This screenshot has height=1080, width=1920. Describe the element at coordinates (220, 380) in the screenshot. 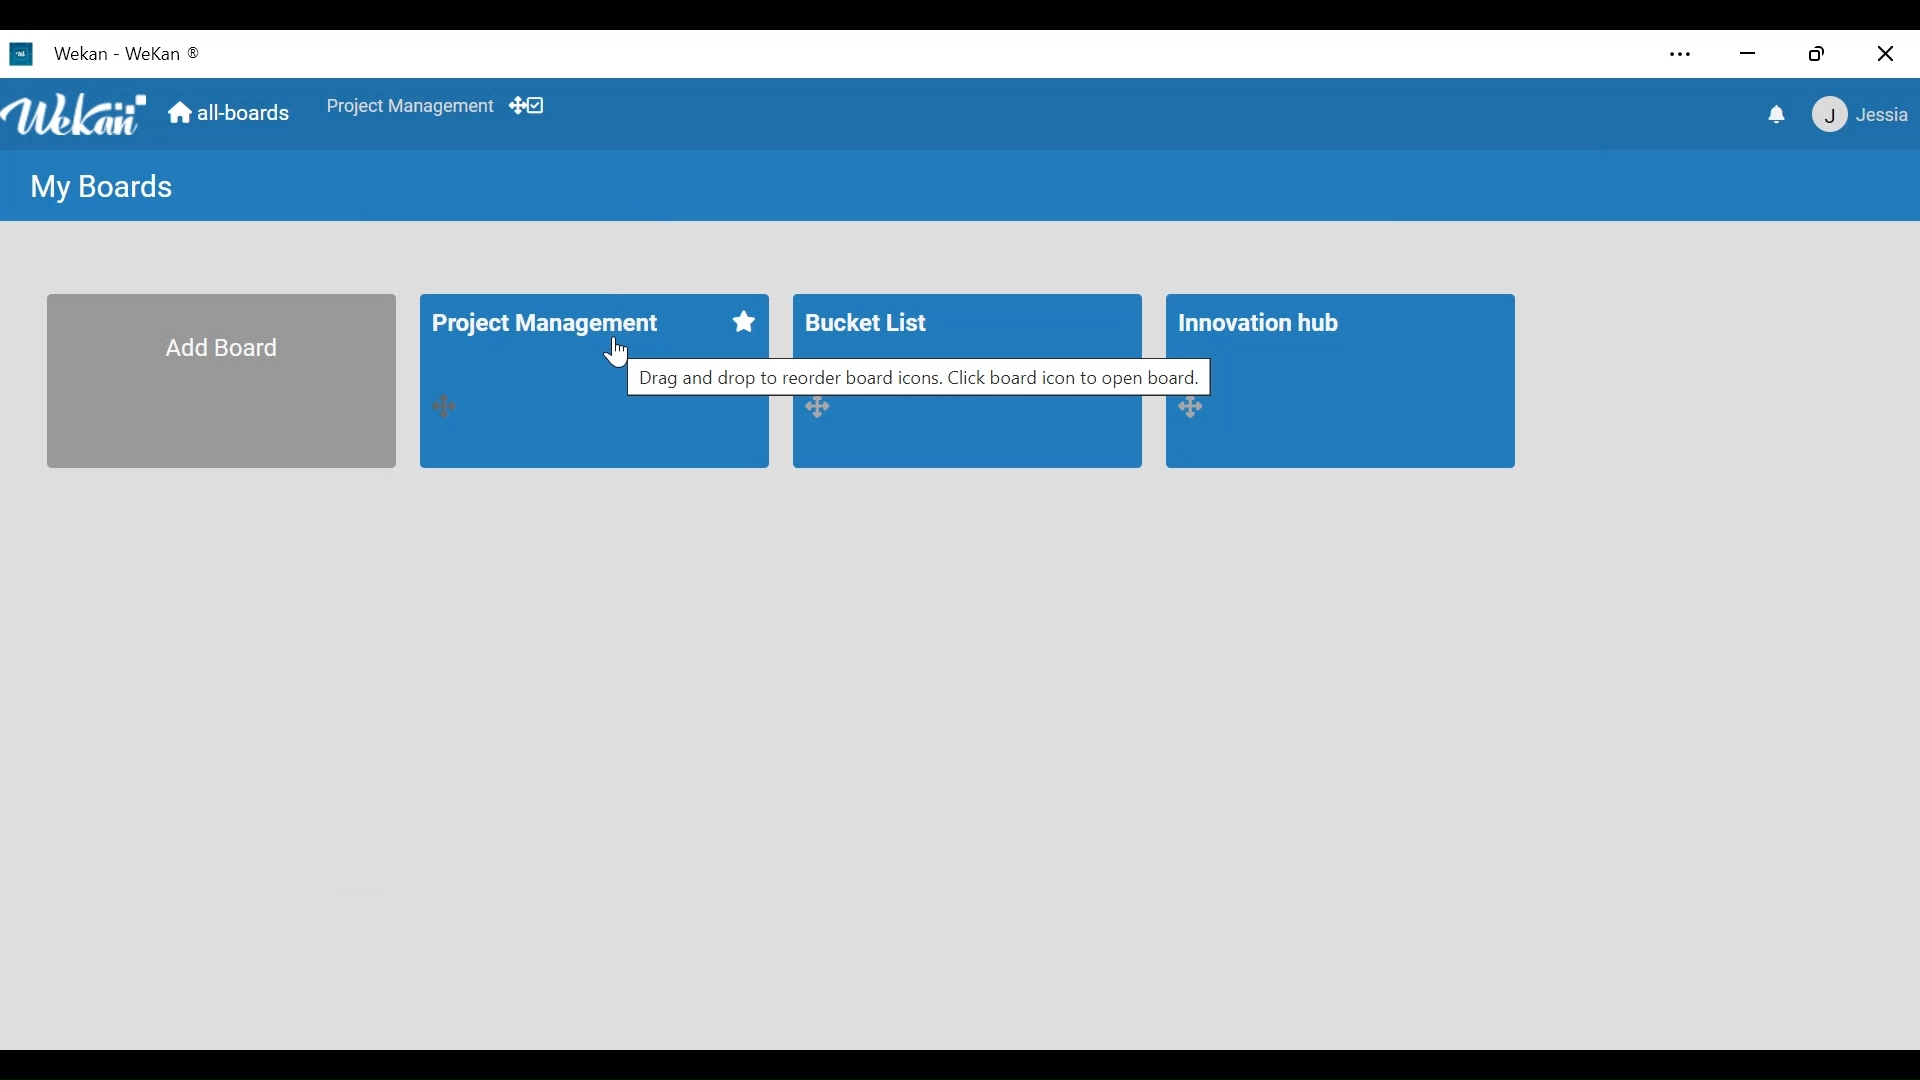

I see `Add Board` at that location.